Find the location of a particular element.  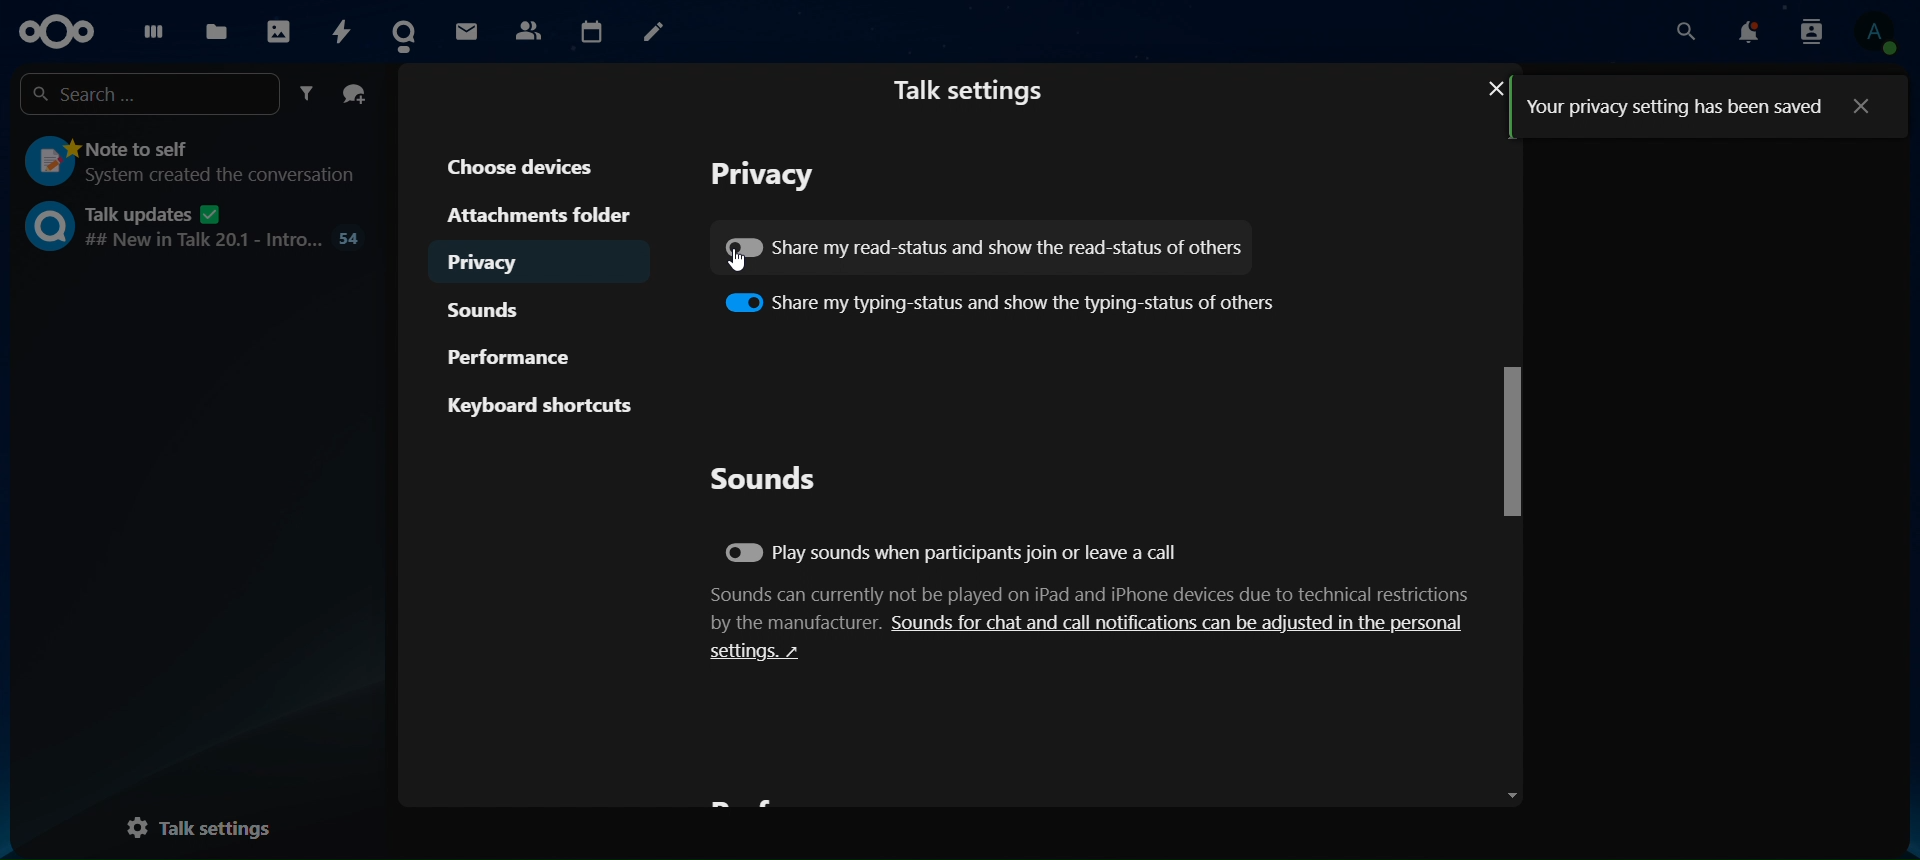

text is located at coordinates (1674, 105).